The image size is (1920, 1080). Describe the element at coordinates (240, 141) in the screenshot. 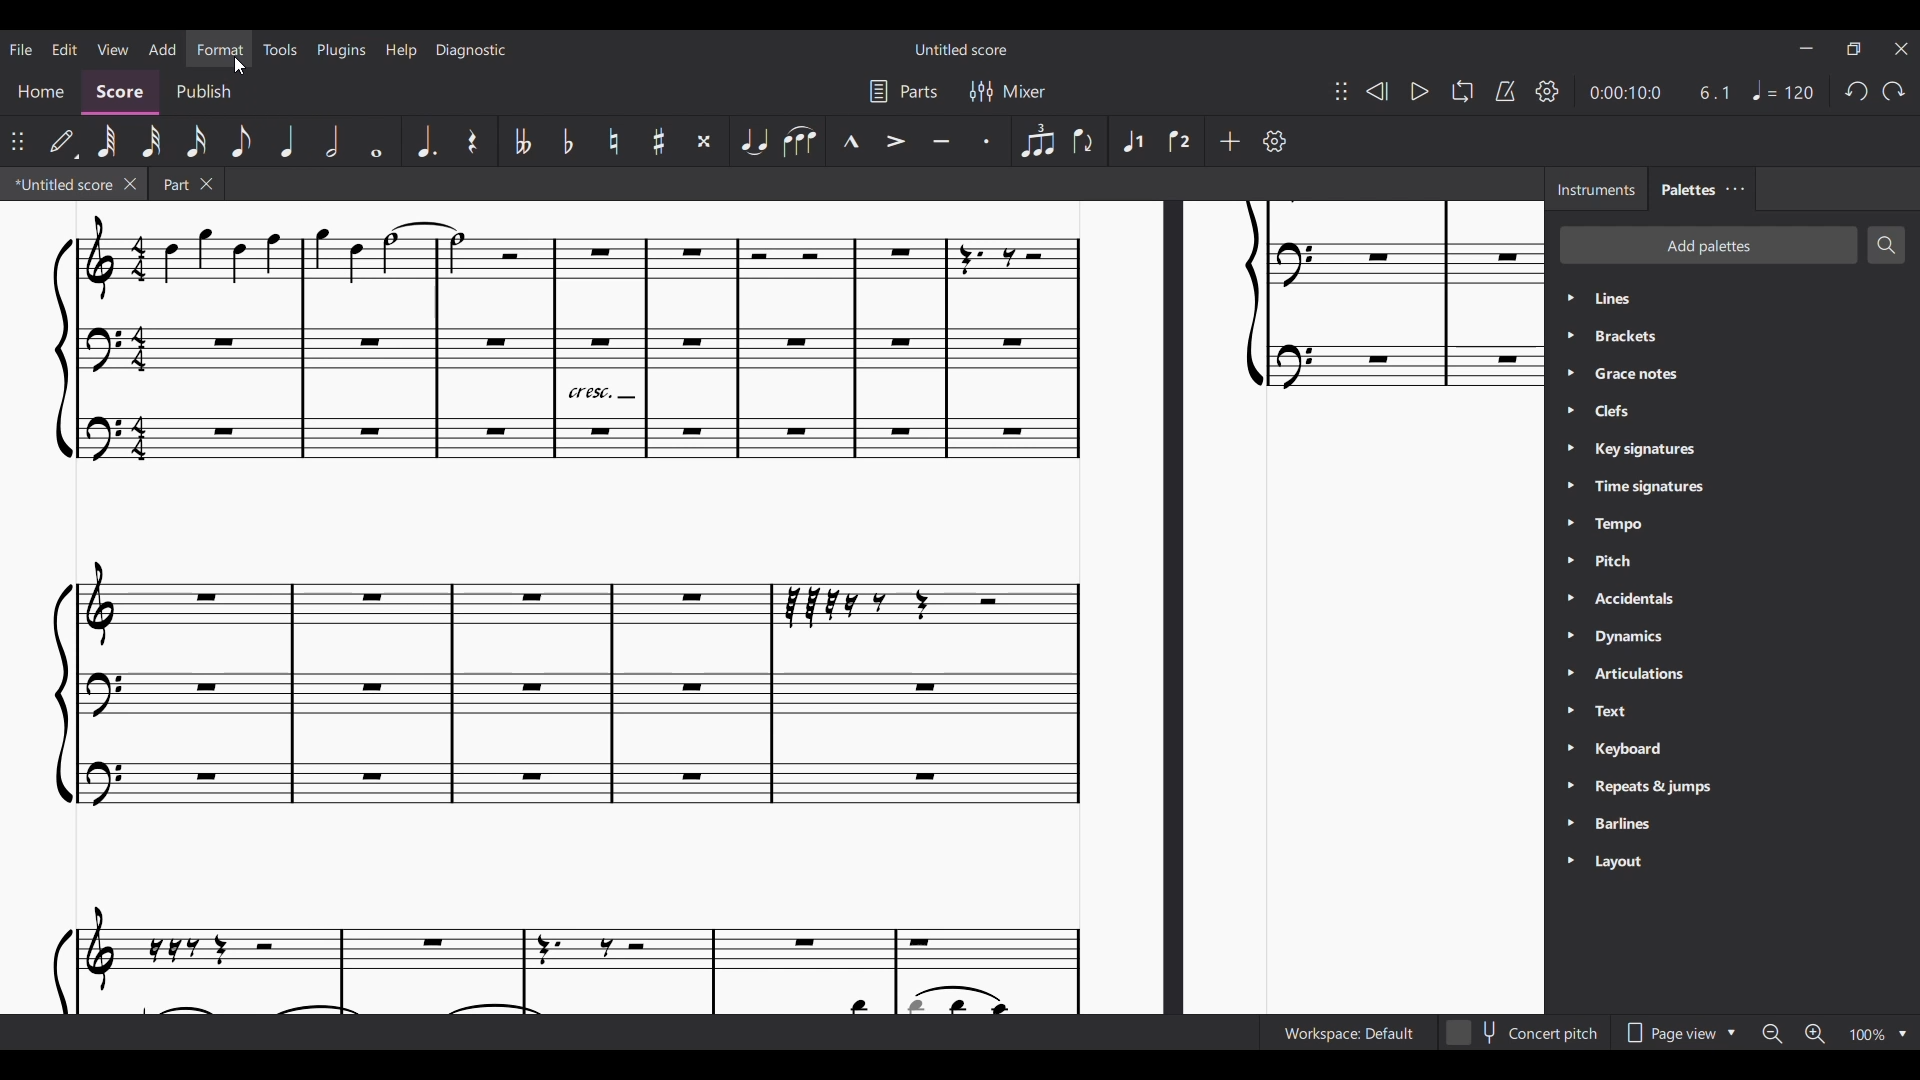

I see `8th note` at that location.